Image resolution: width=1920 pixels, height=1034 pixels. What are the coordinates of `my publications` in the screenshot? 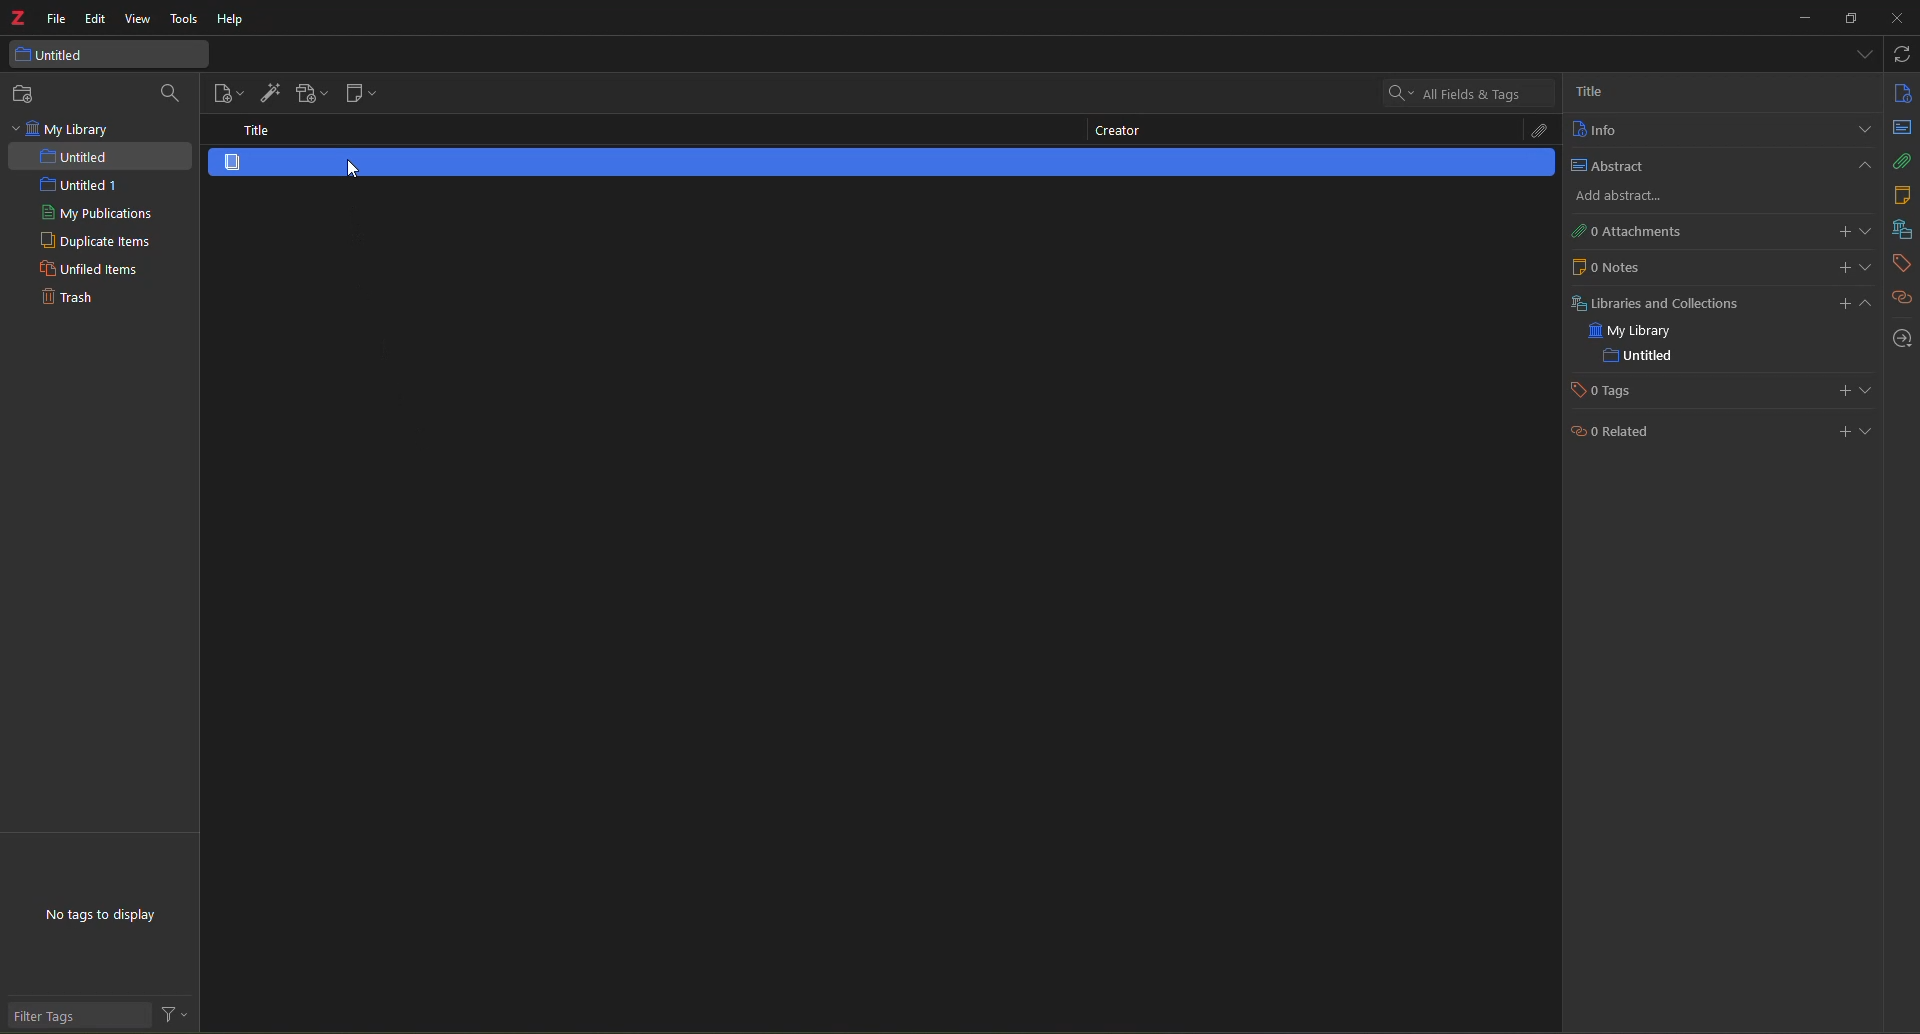 It's located at (98, 214).